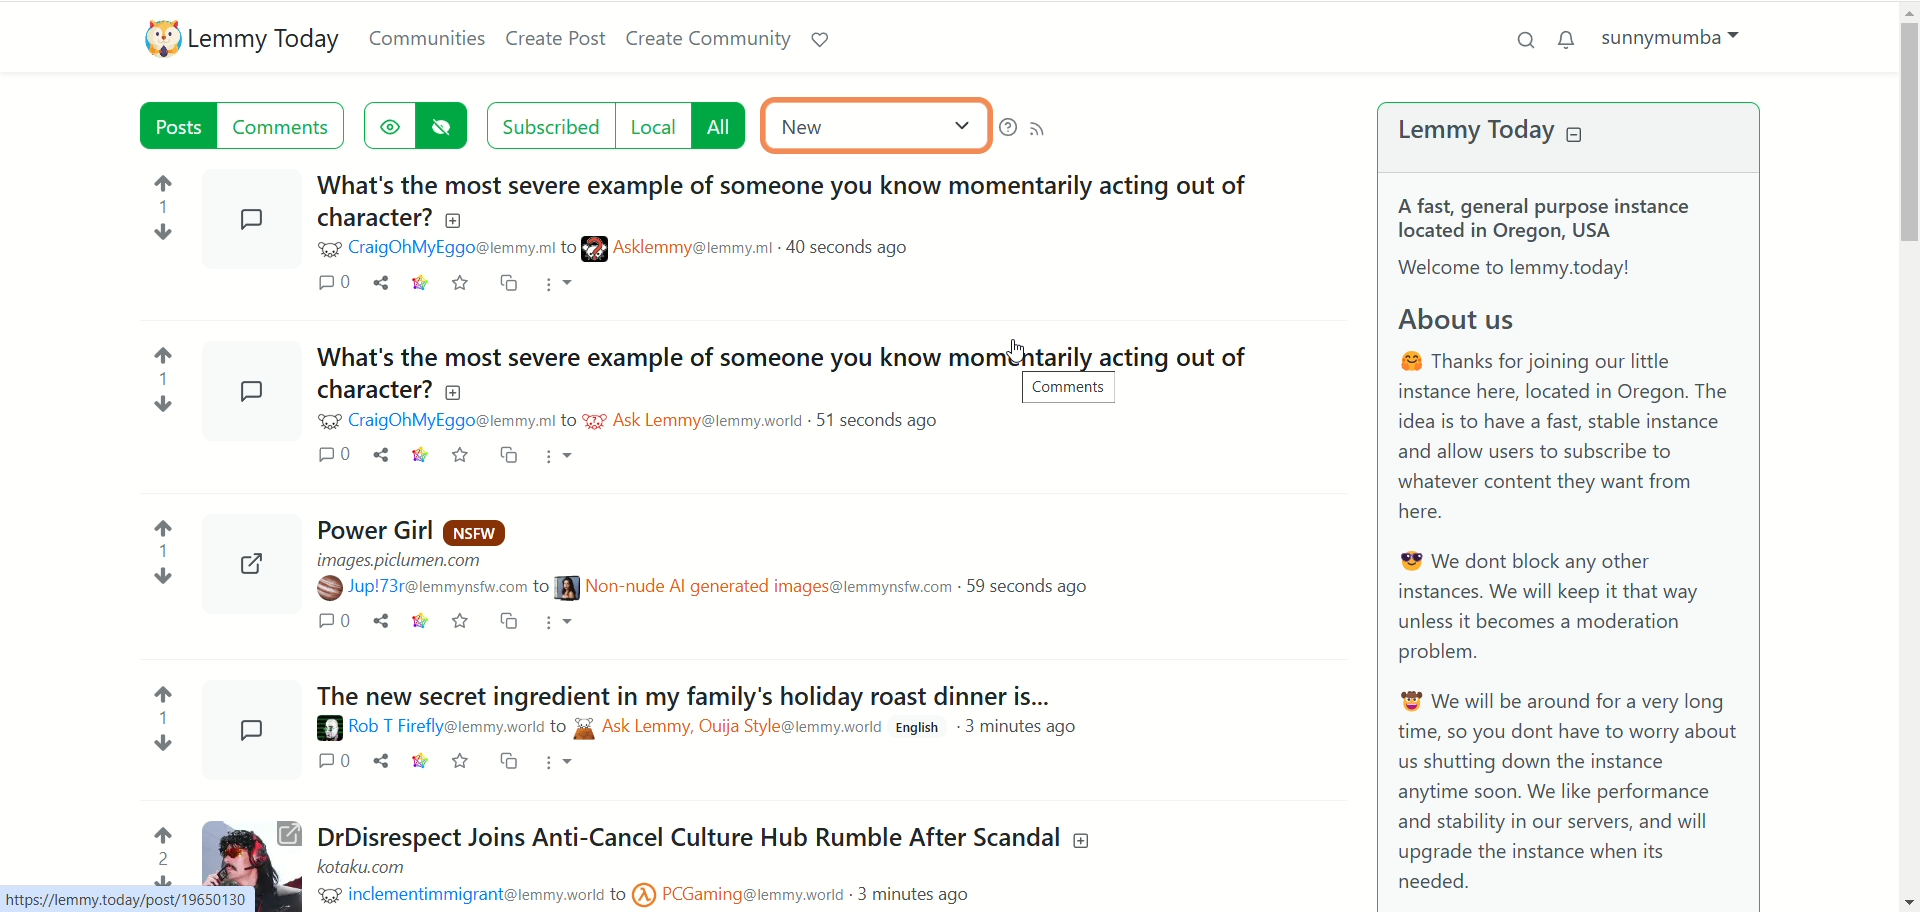 Image resolution: width=1920 pixels, height=912 pixels. I want to click on cross post, so click(514, 763).